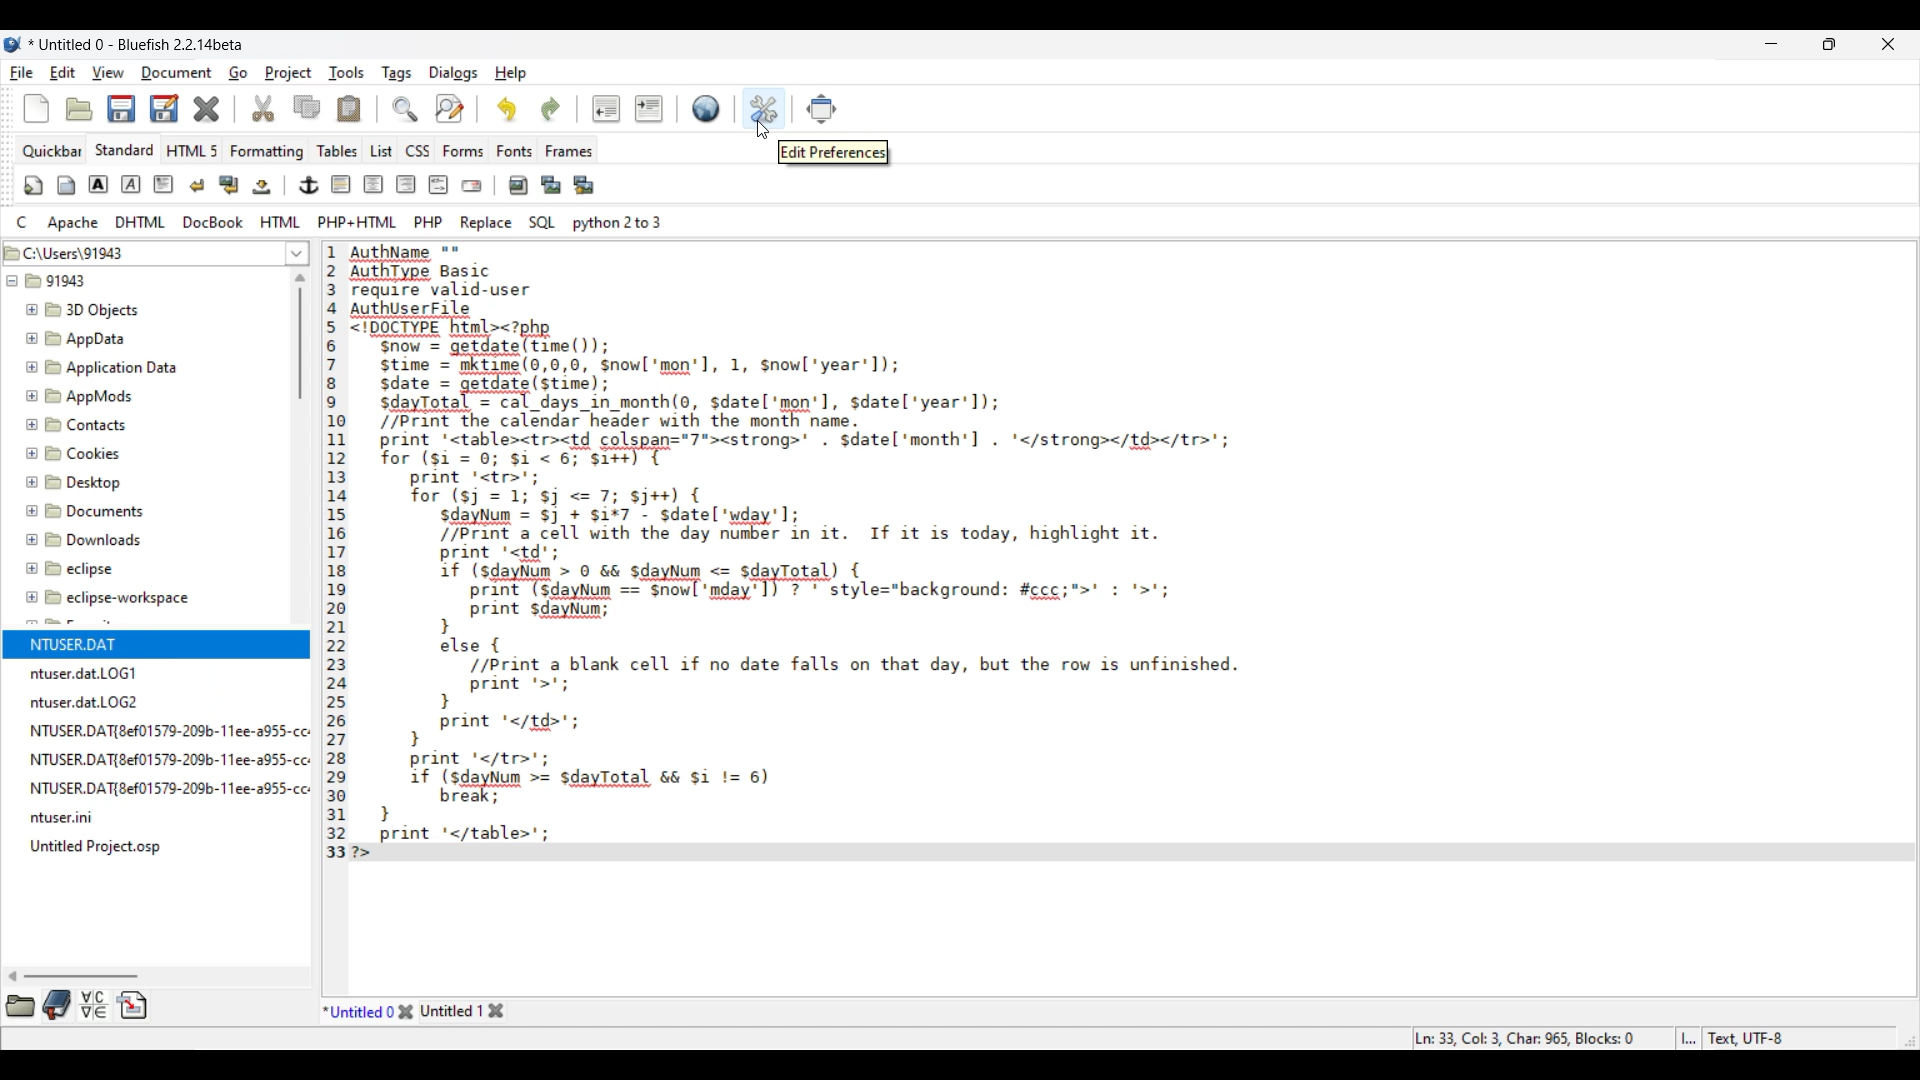  What do you see at coordinates (507, 109) in the screenshot?
I see `Undo` at bounding box center [507, 109].